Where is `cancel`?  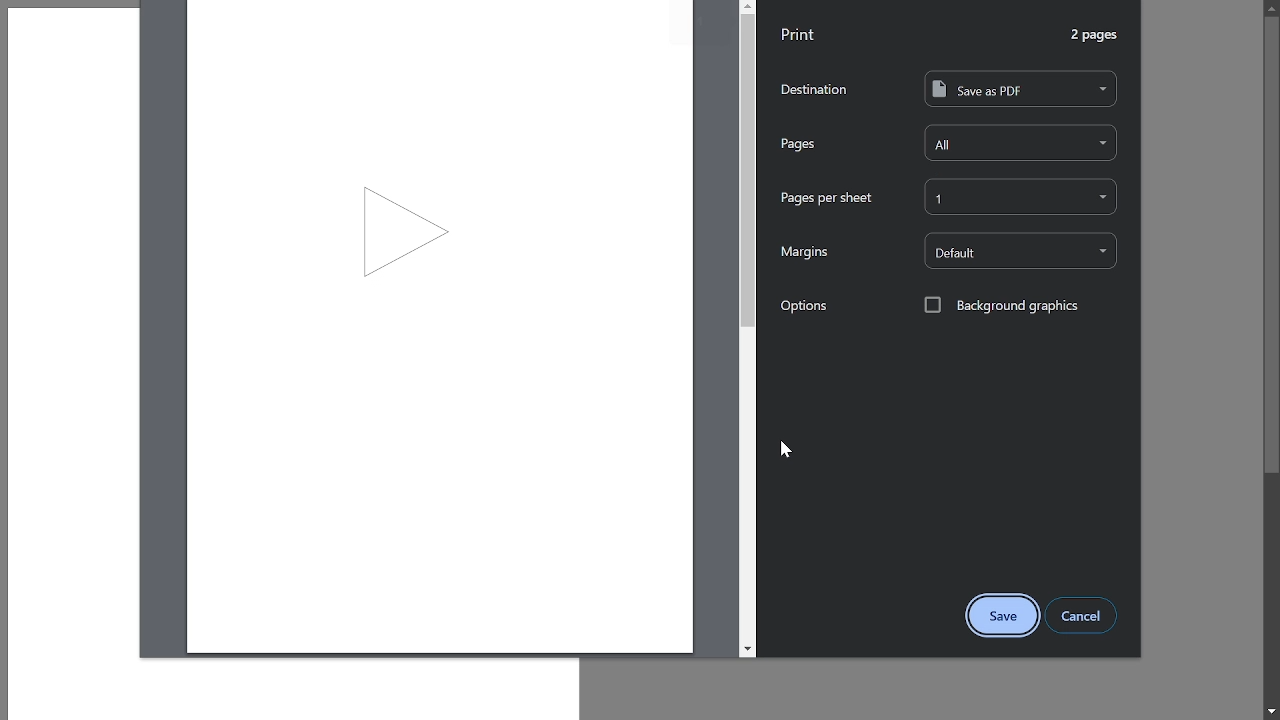 cancel is located at coordinates (1081, 615).